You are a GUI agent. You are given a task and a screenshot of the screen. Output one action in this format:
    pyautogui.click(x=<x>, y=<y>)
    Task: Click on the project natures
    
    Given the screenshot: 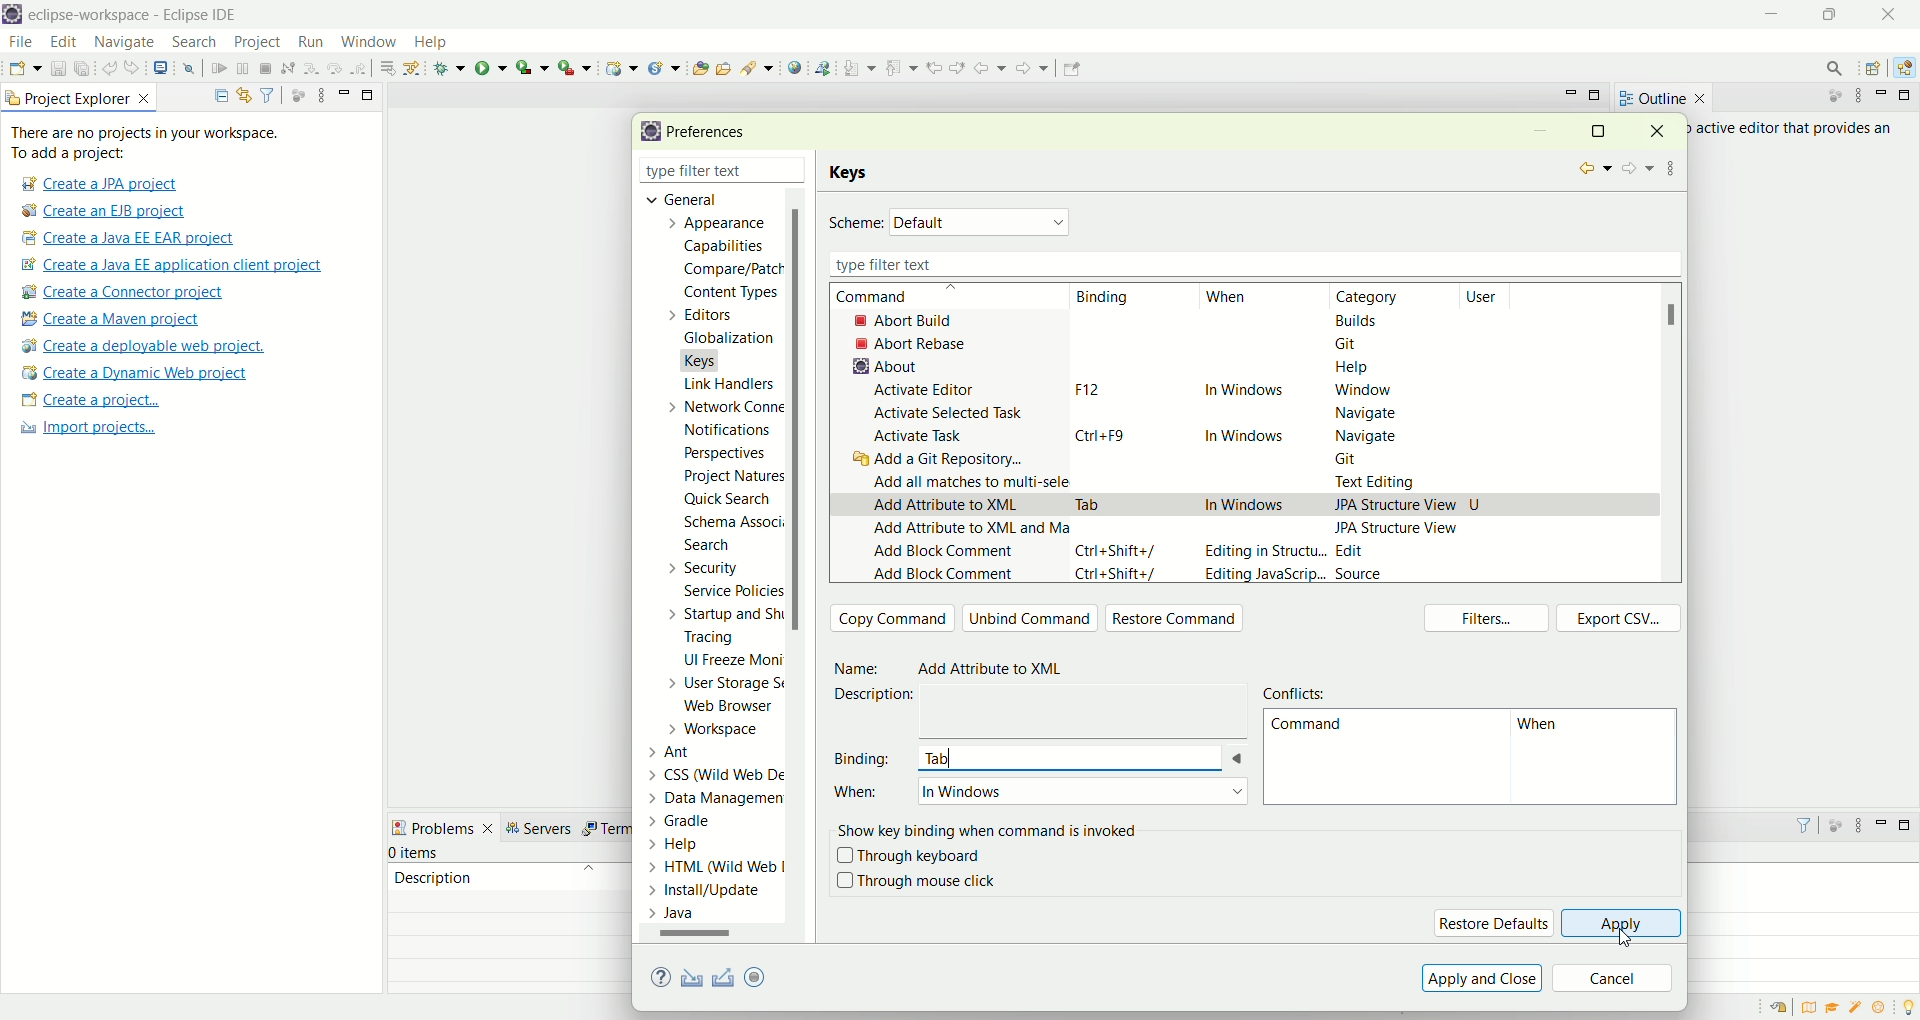 What is the action you would take?
    pyautogui.click(x=730, y=480)
    